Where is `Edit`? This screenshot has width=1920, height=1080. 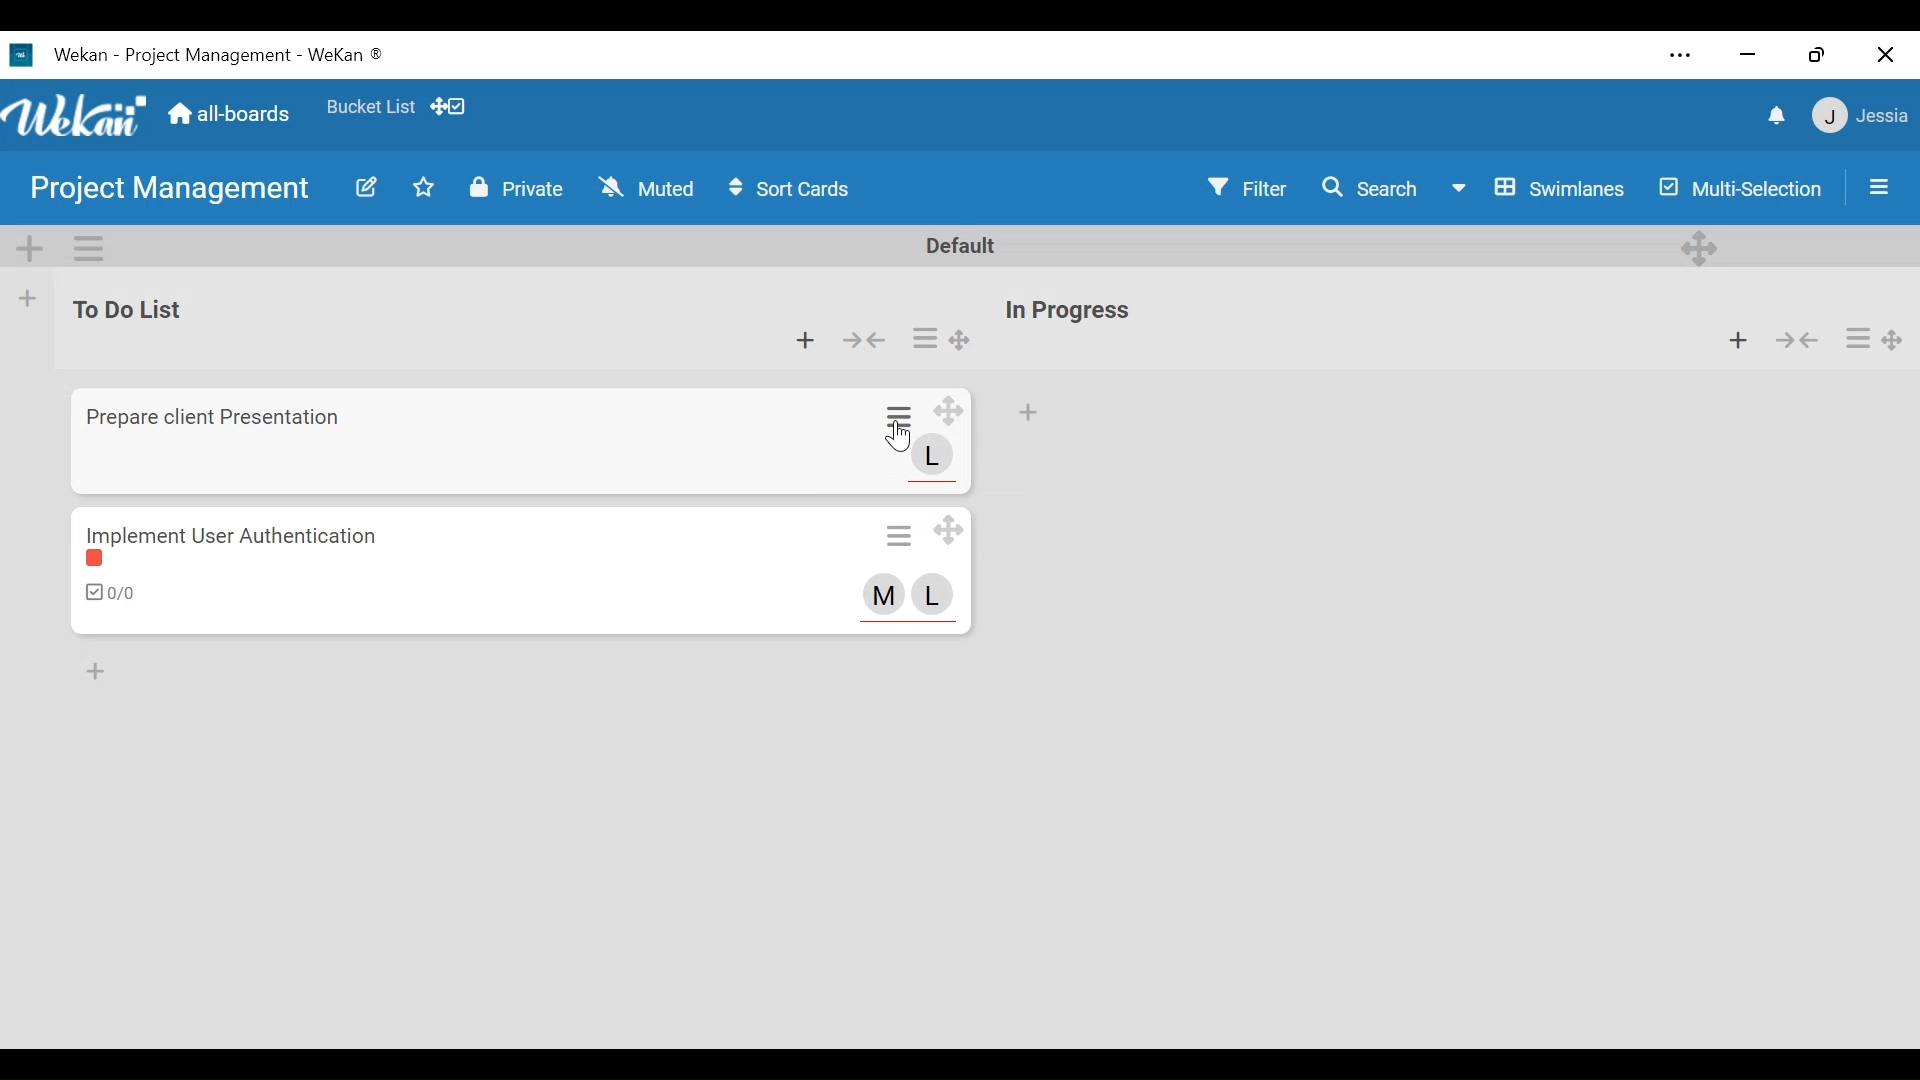
Edit is located at coordinates (368, 186).